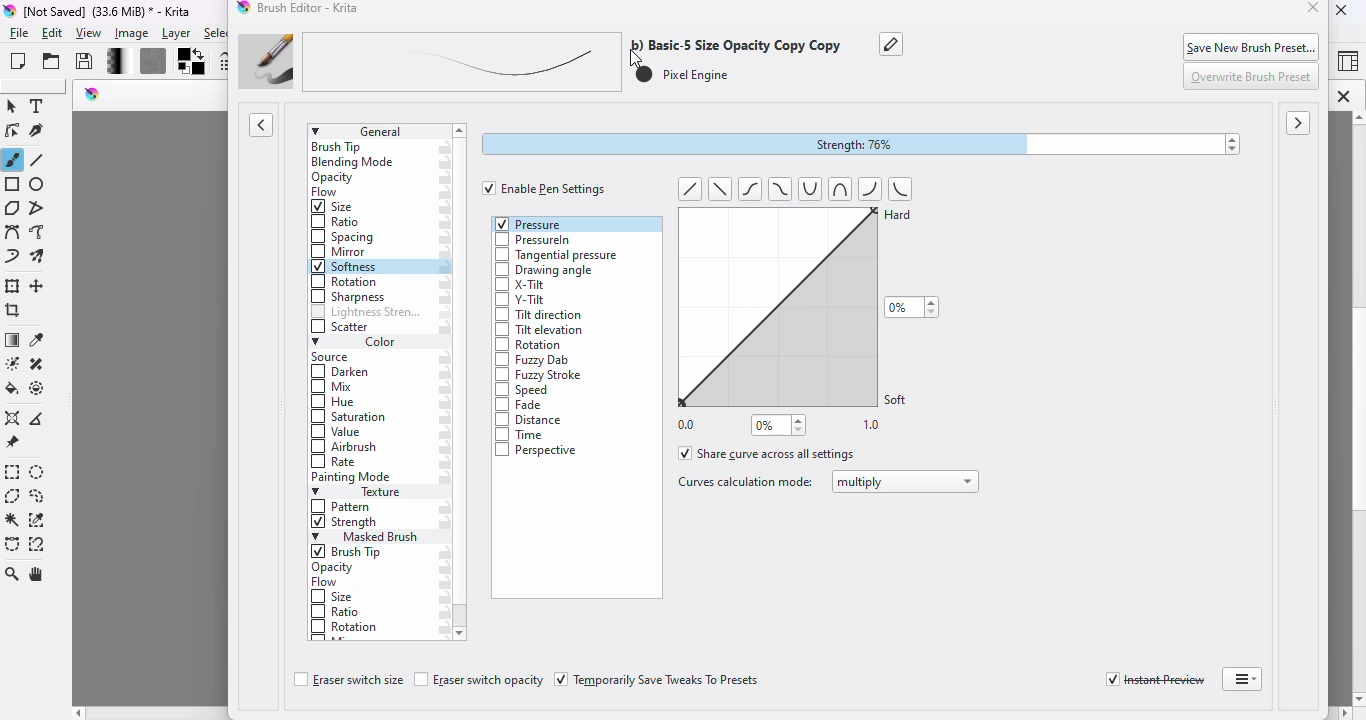  Describe the element at coordinates (111, 62) in the screenshot. I see `fill gradients` at that location.